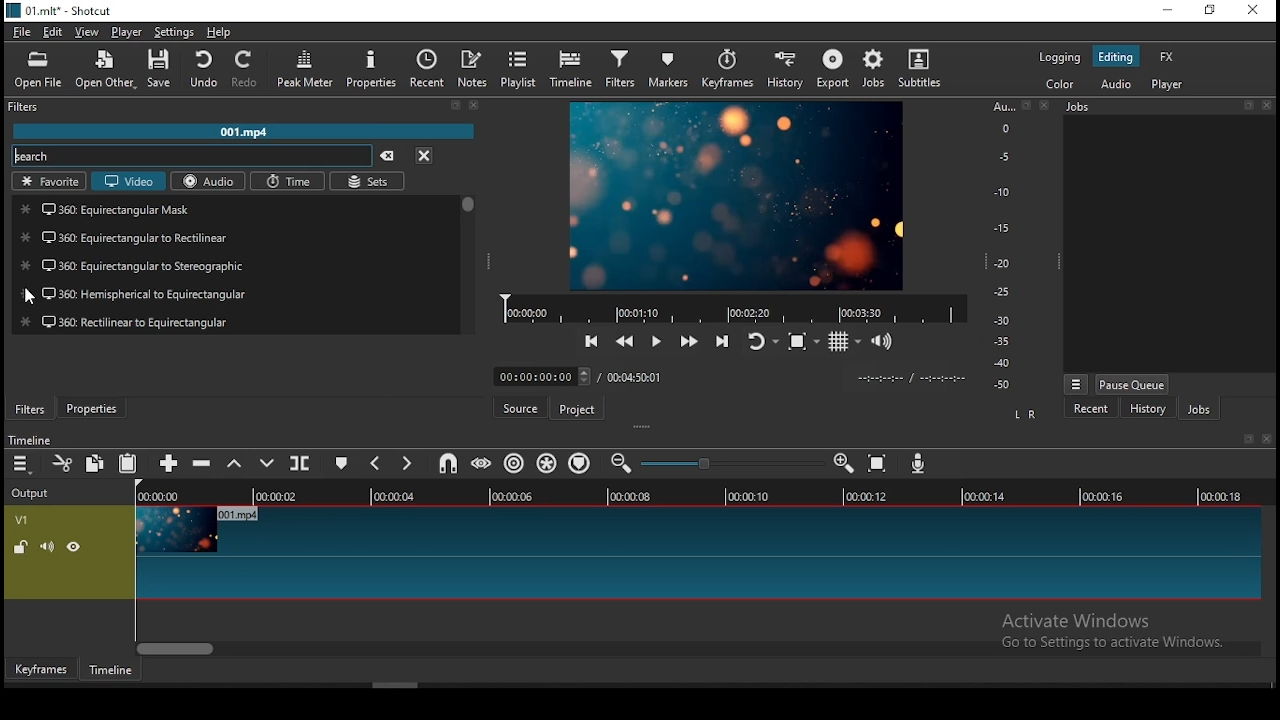  Describe the element at coordinates (239, 265) in the screenshot. I see `filter option` at that location.